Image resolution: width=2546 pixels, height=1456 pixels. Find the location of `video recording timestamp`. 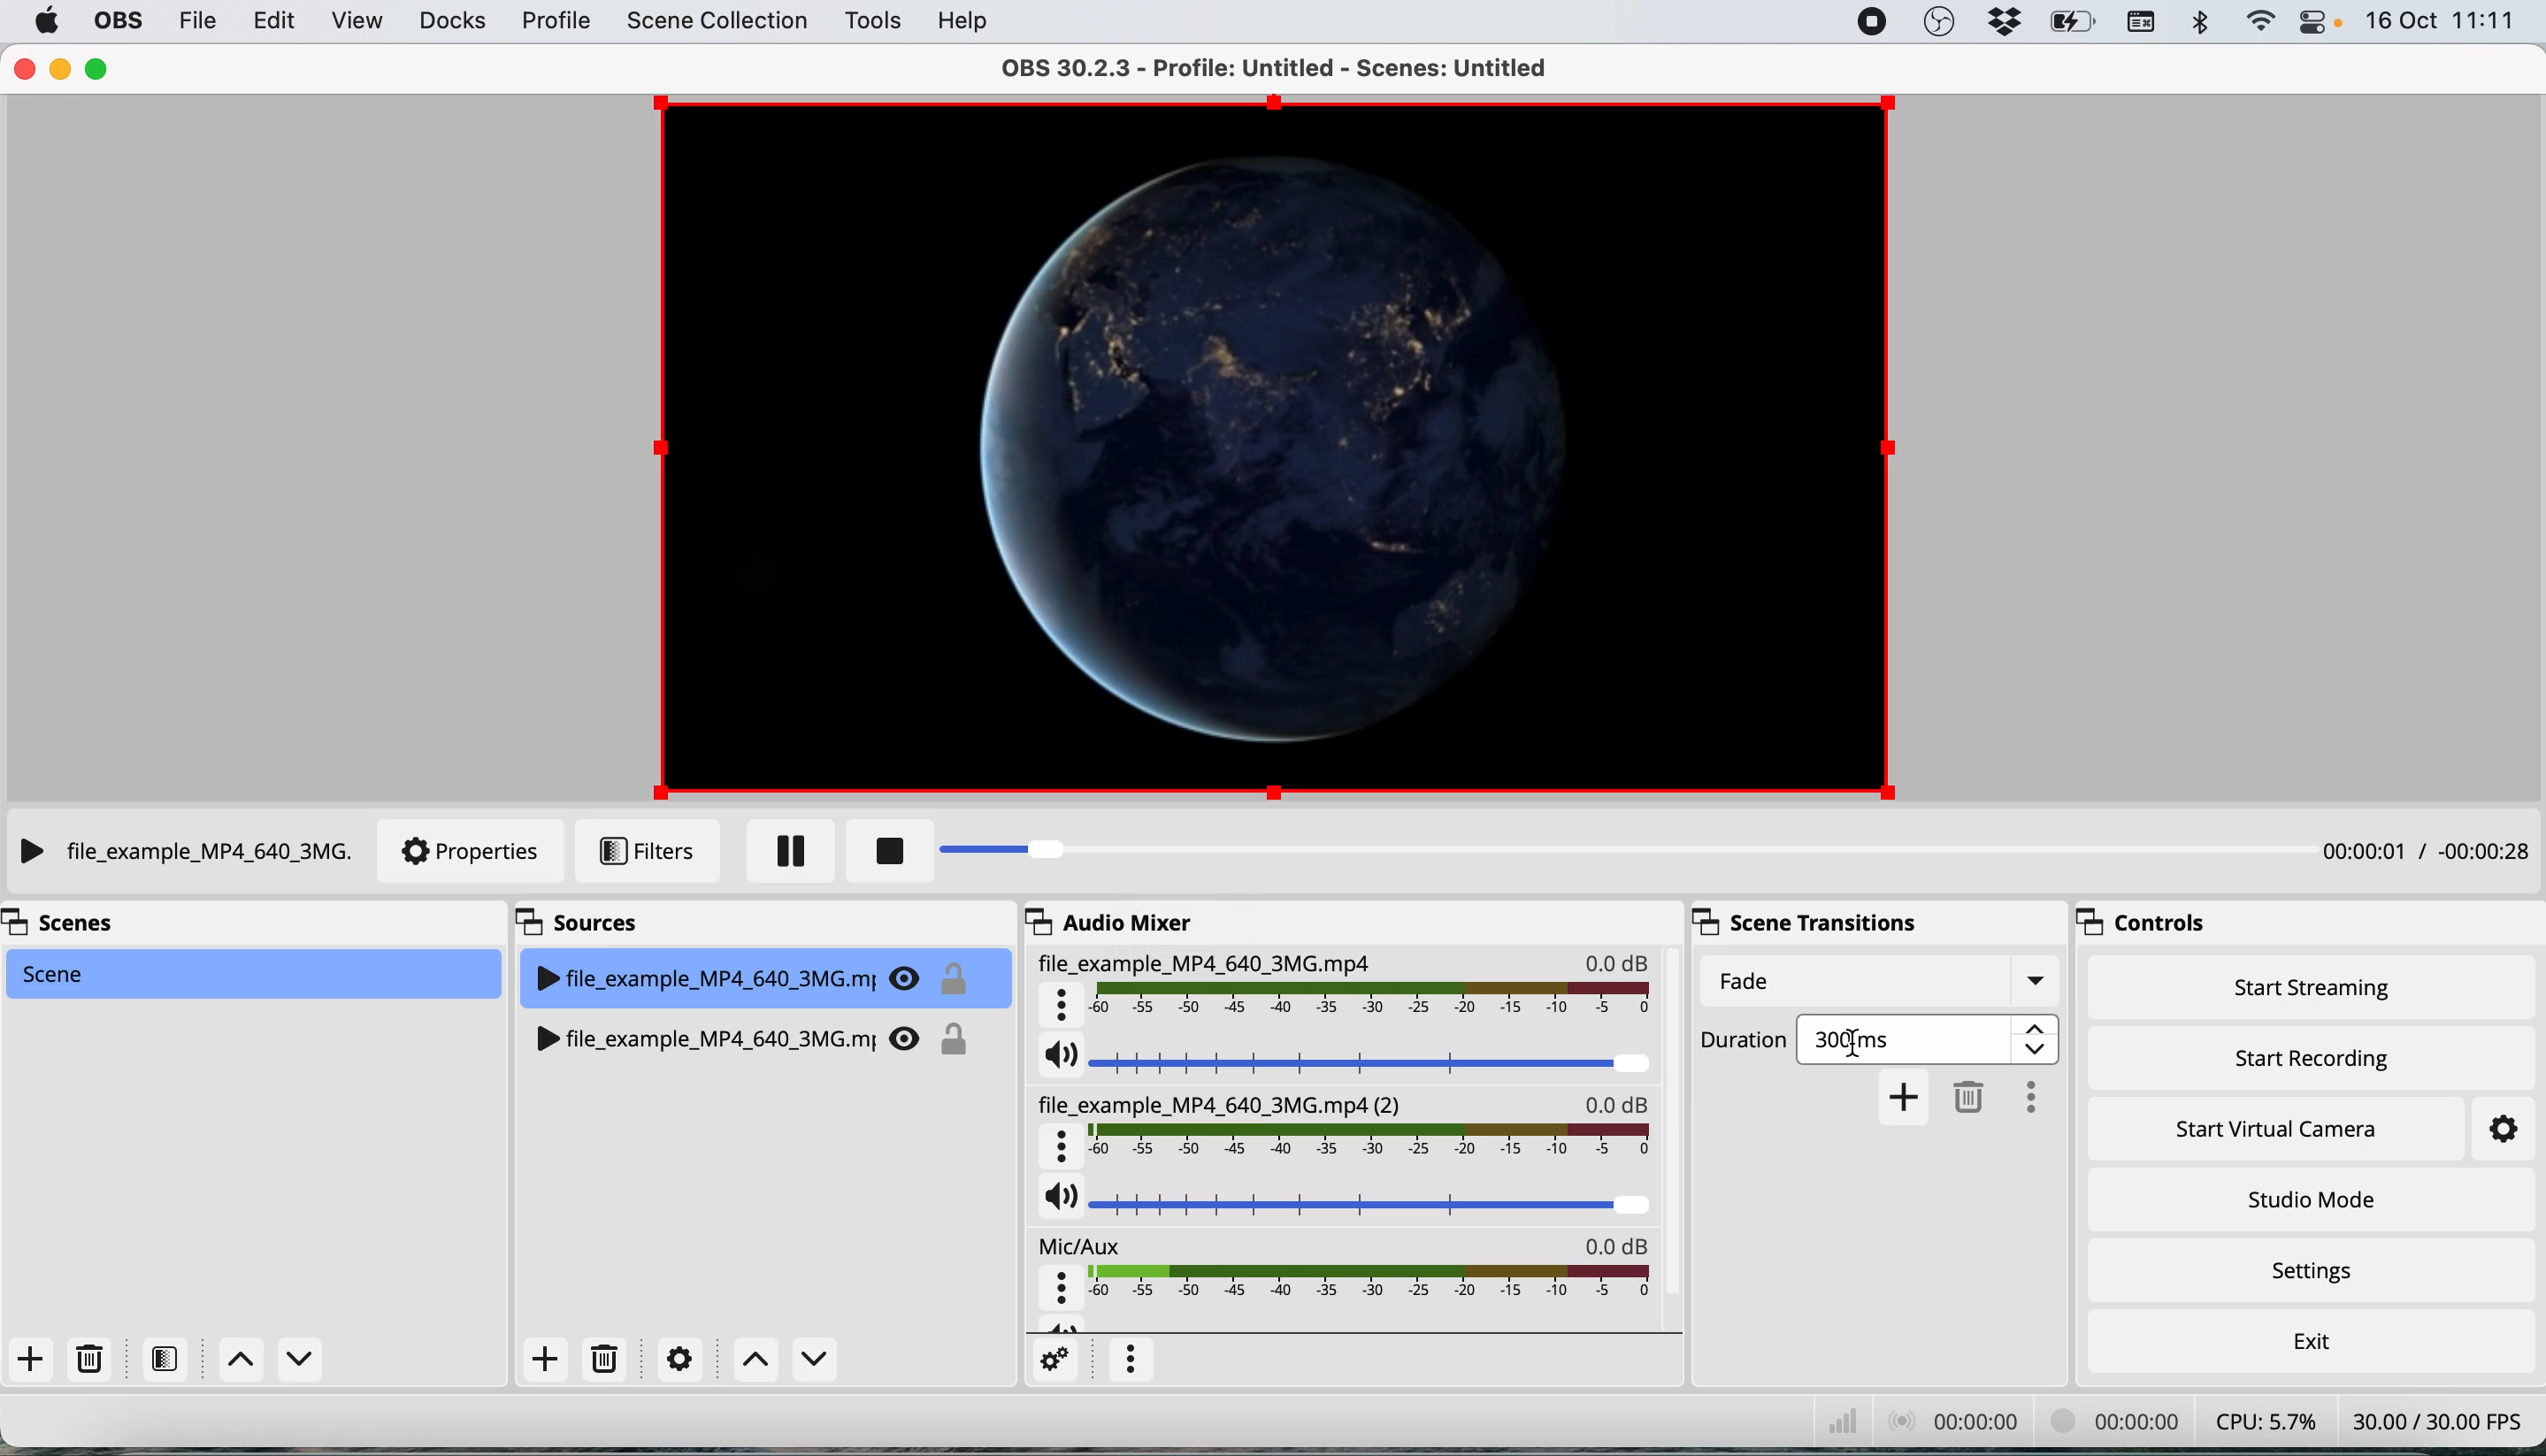

video recording timestamp is located at coordinates (2104, 1421).